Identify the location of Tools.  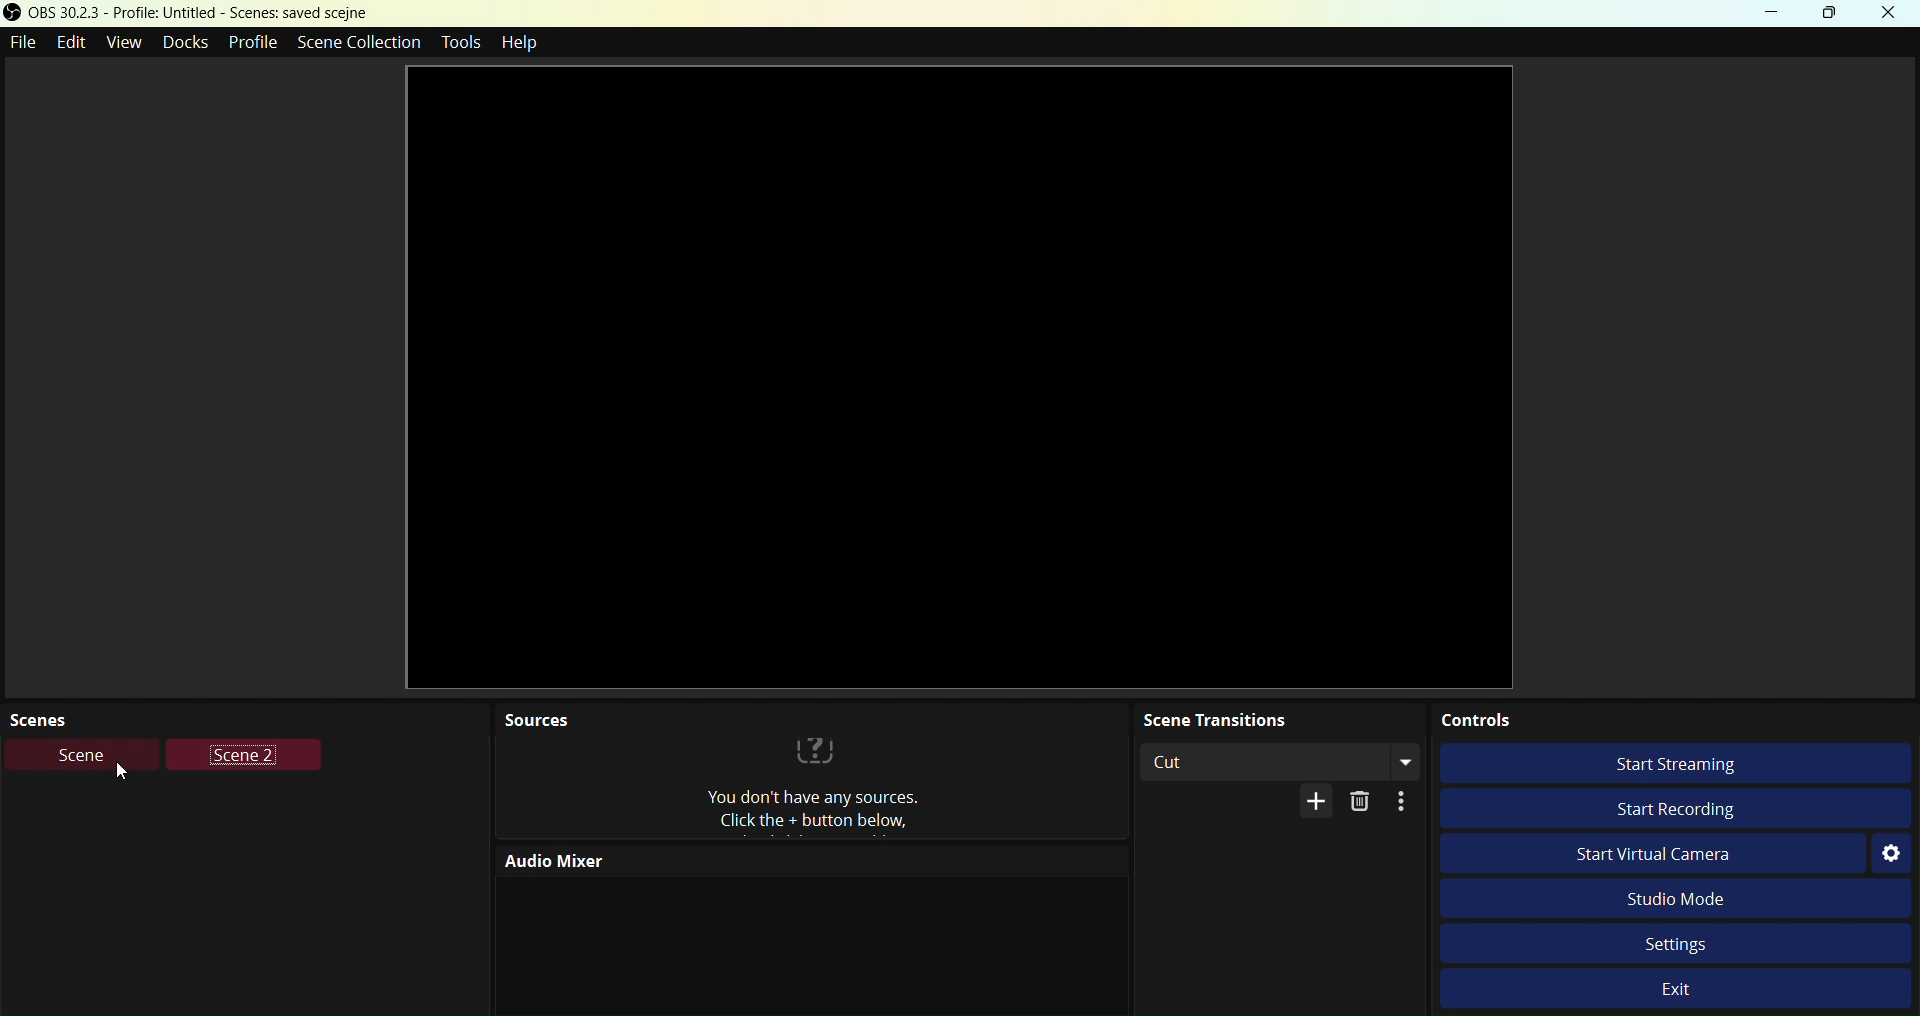
(460, 42).